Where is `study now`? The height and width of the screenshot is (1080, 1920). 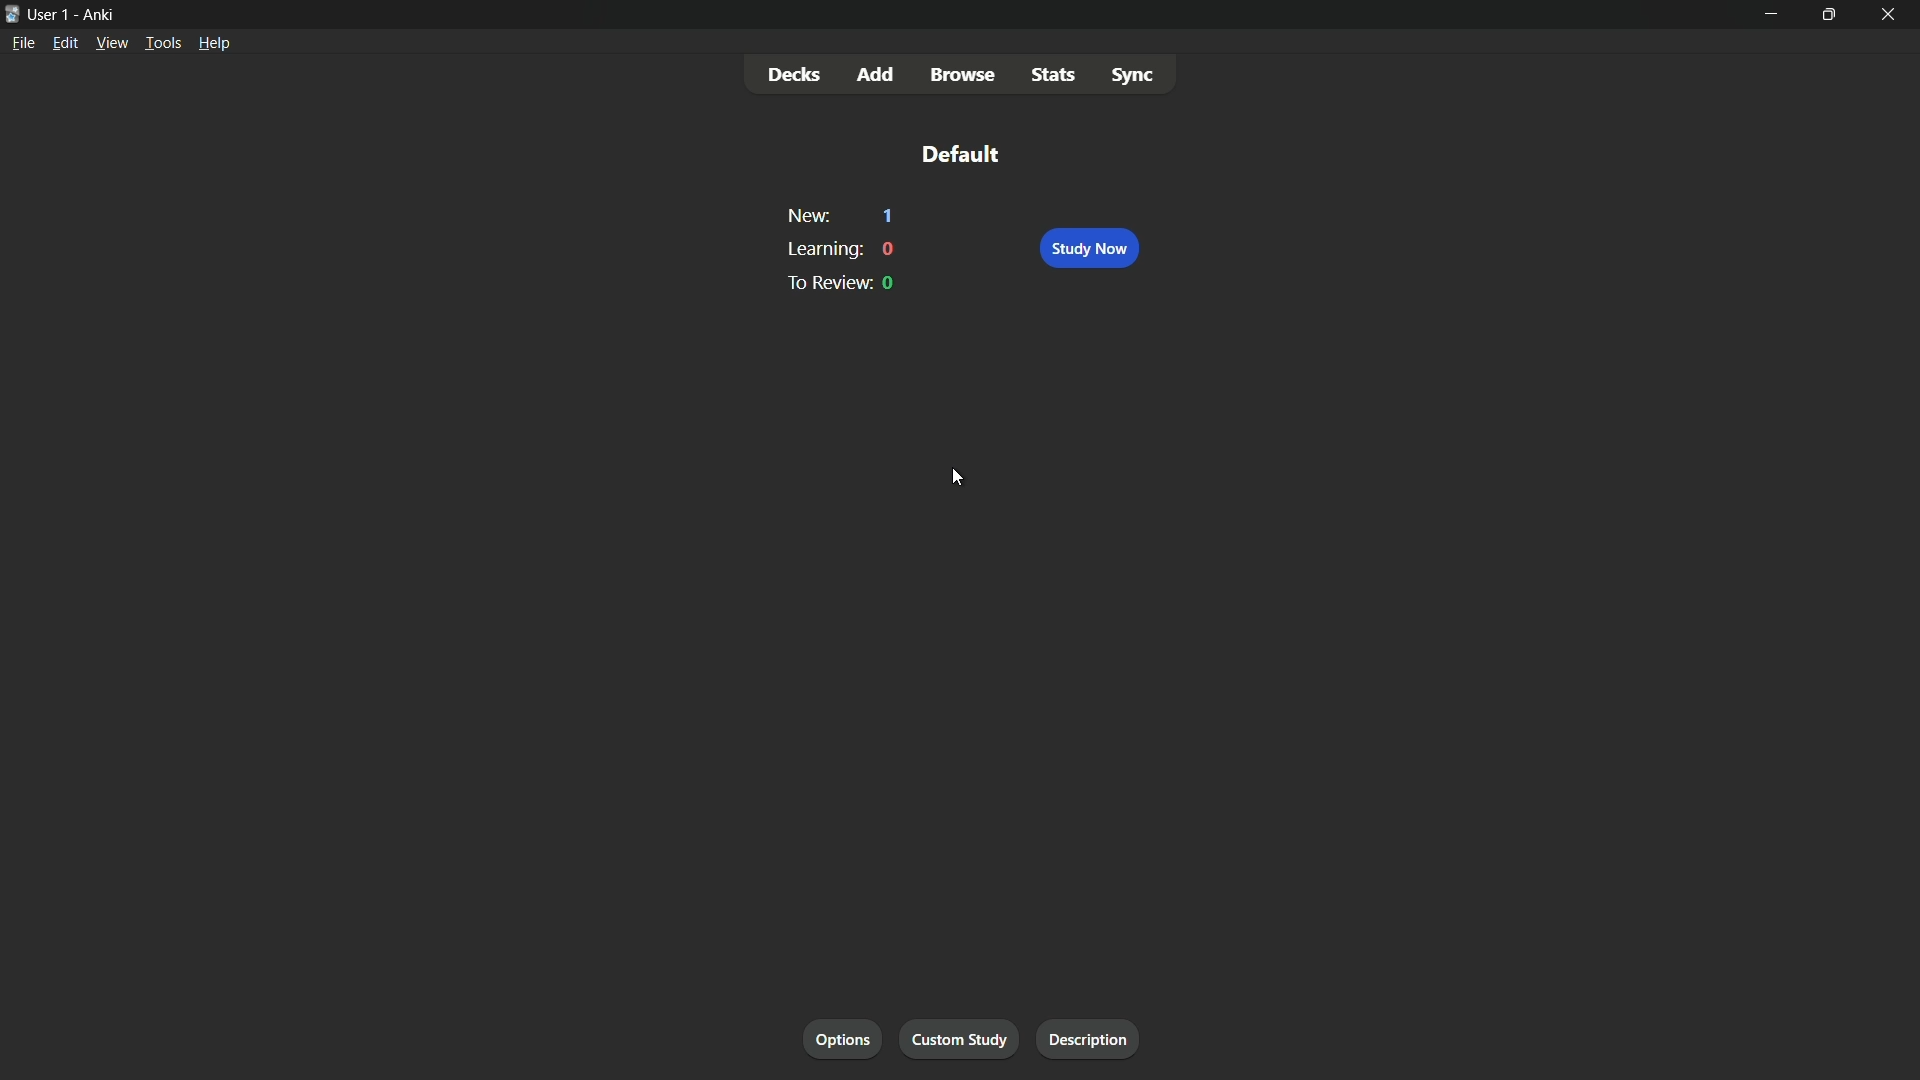 study now is located at coordinates (1090, 245).